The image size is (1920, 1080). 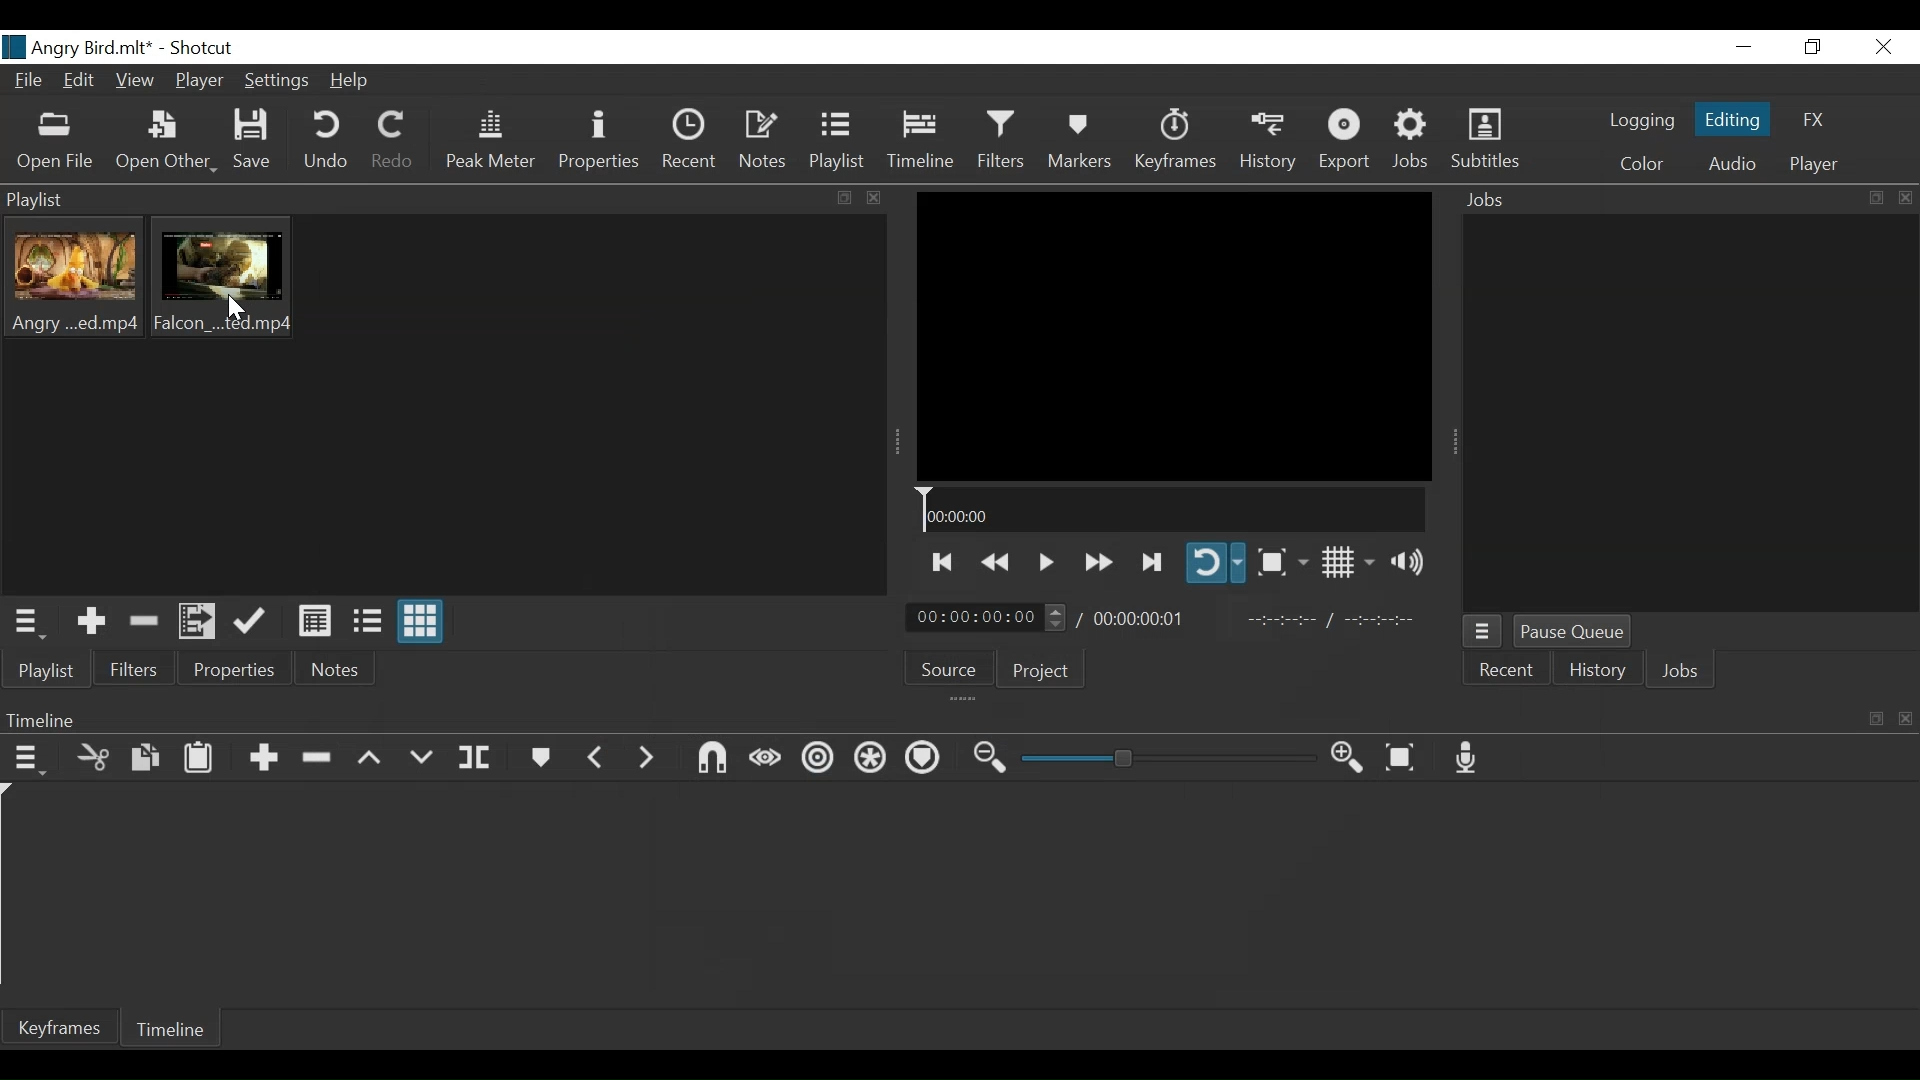 What do you see at coordinates (1043, 564) in the screenshot?
I see `Toggle play or pause (Space)` at bounding box center [1043, 564].